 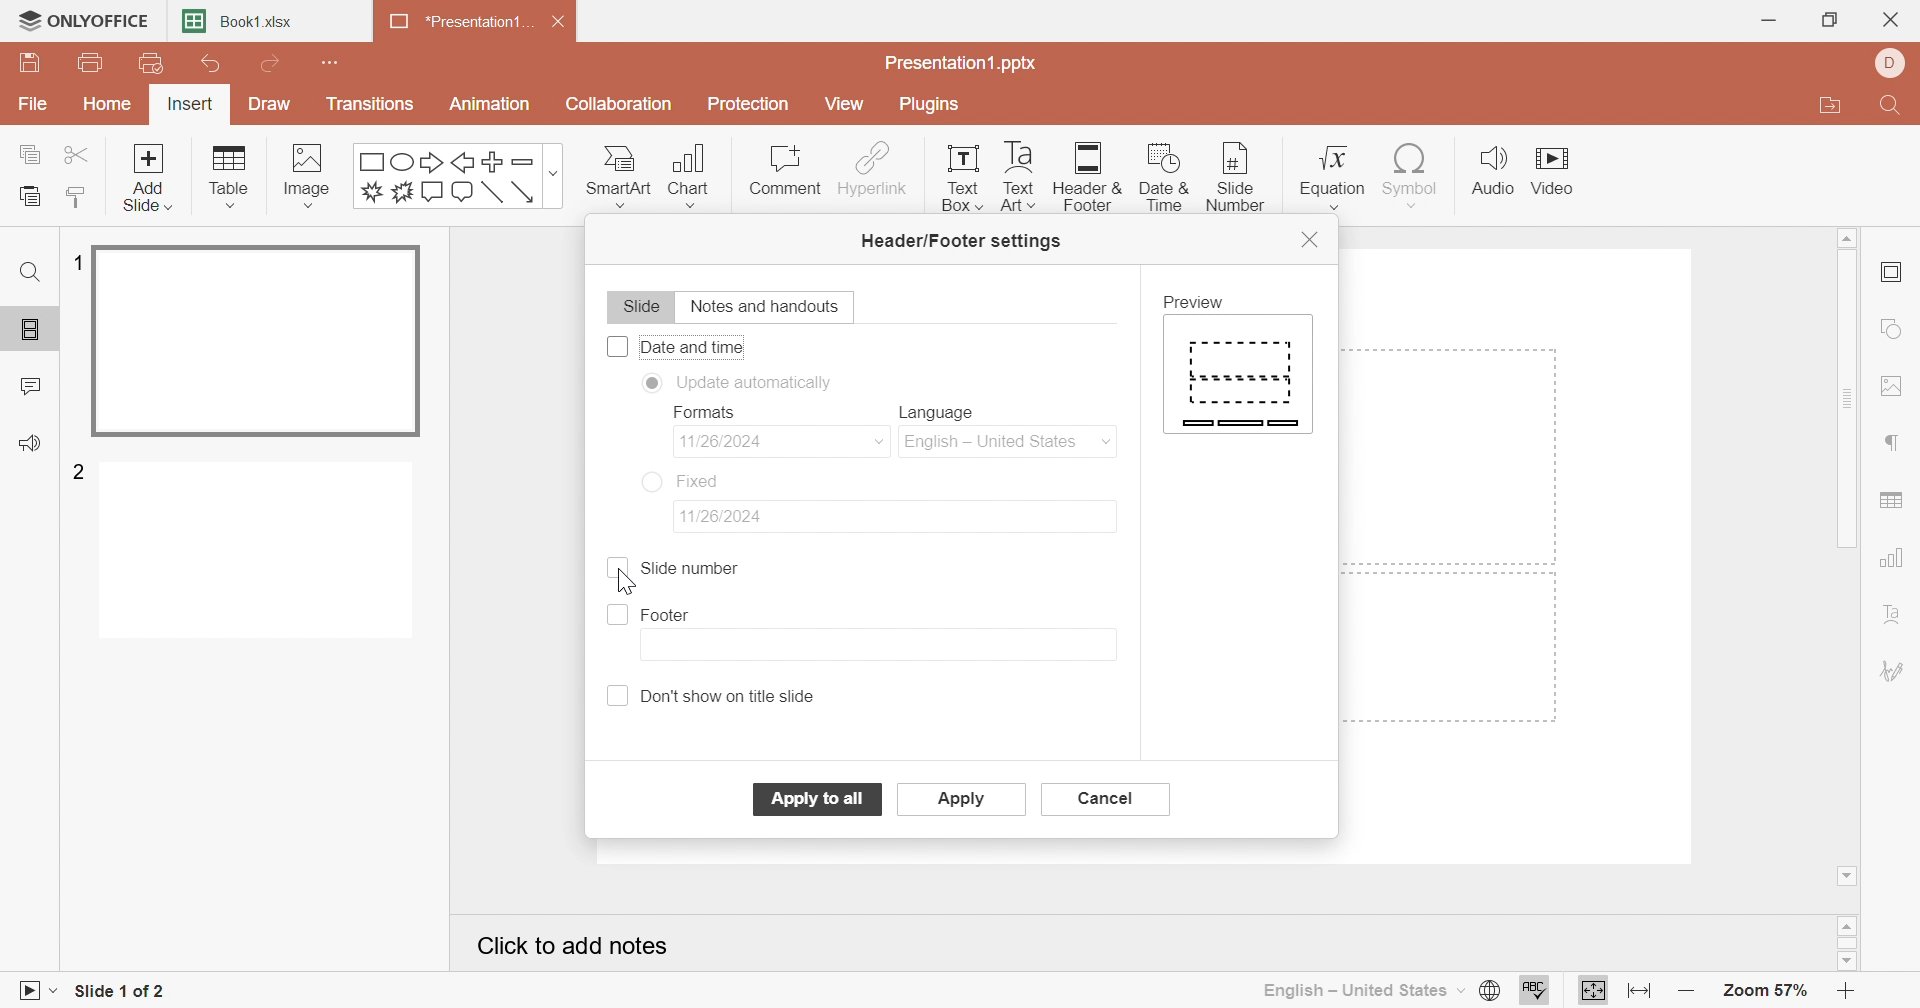 What do you see at coordinates (28, 272) in the screenshot?
I see `Find` at bounding box center [28, 272].